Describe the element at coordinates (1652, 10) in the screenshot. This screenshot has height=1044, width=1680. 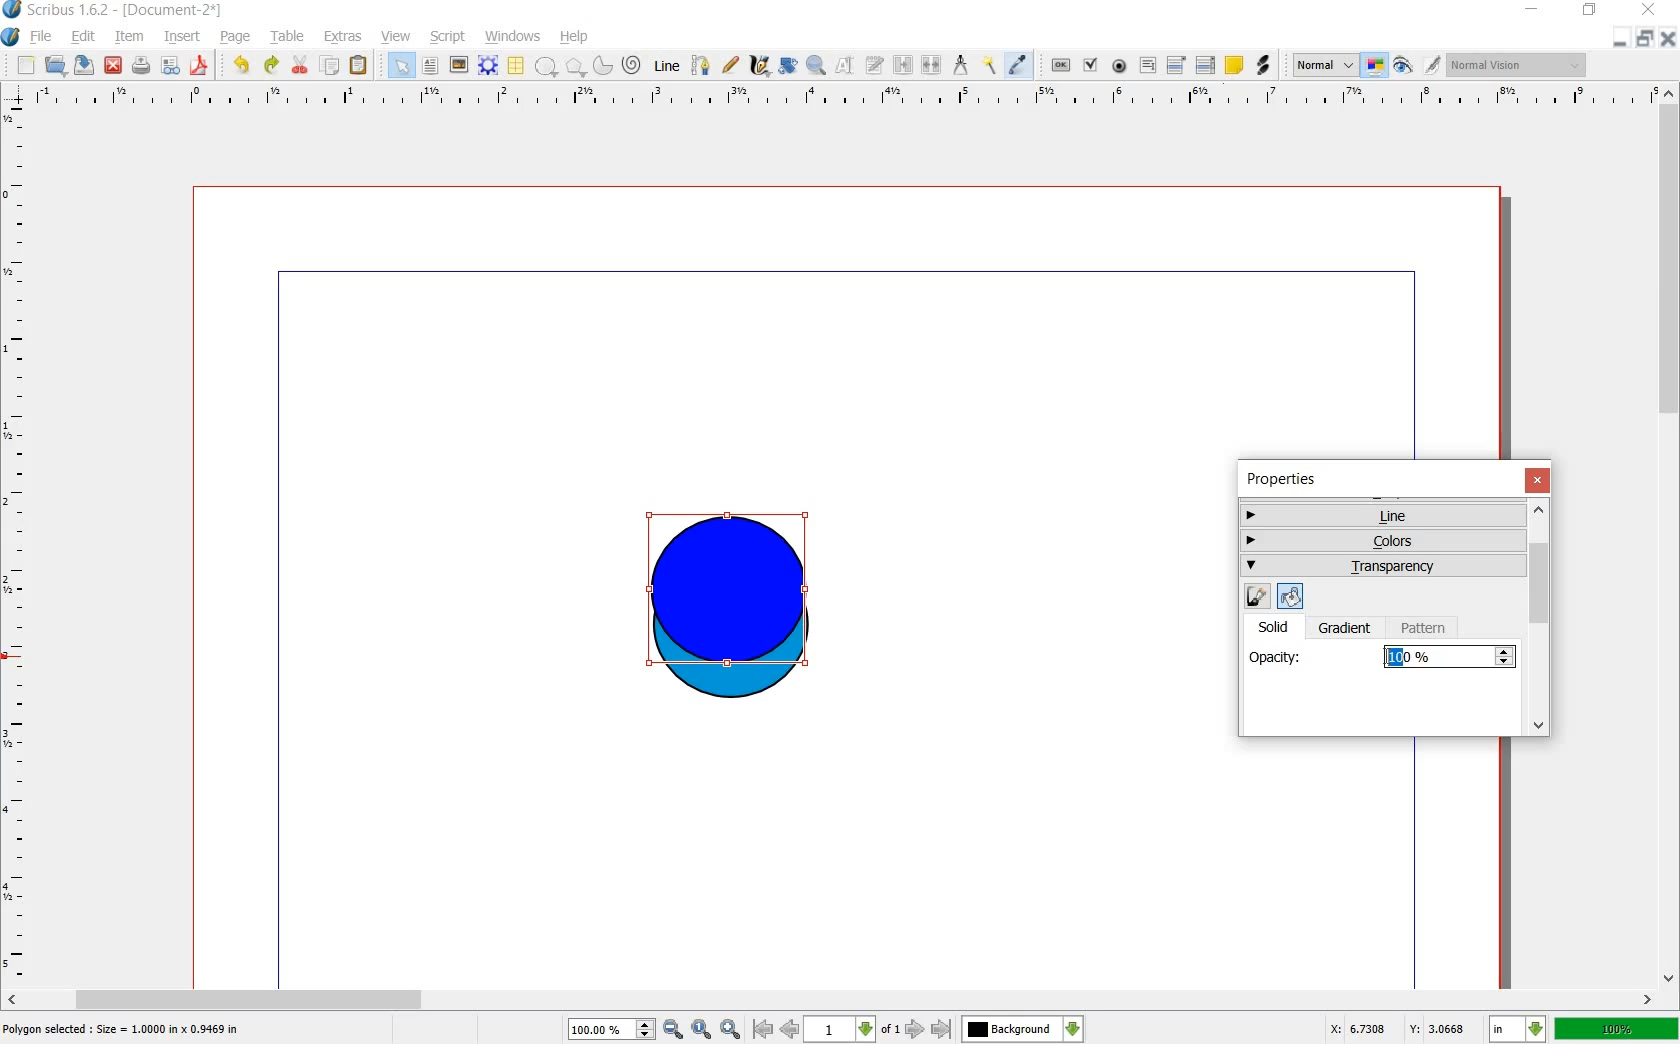
I see `close` at that location.